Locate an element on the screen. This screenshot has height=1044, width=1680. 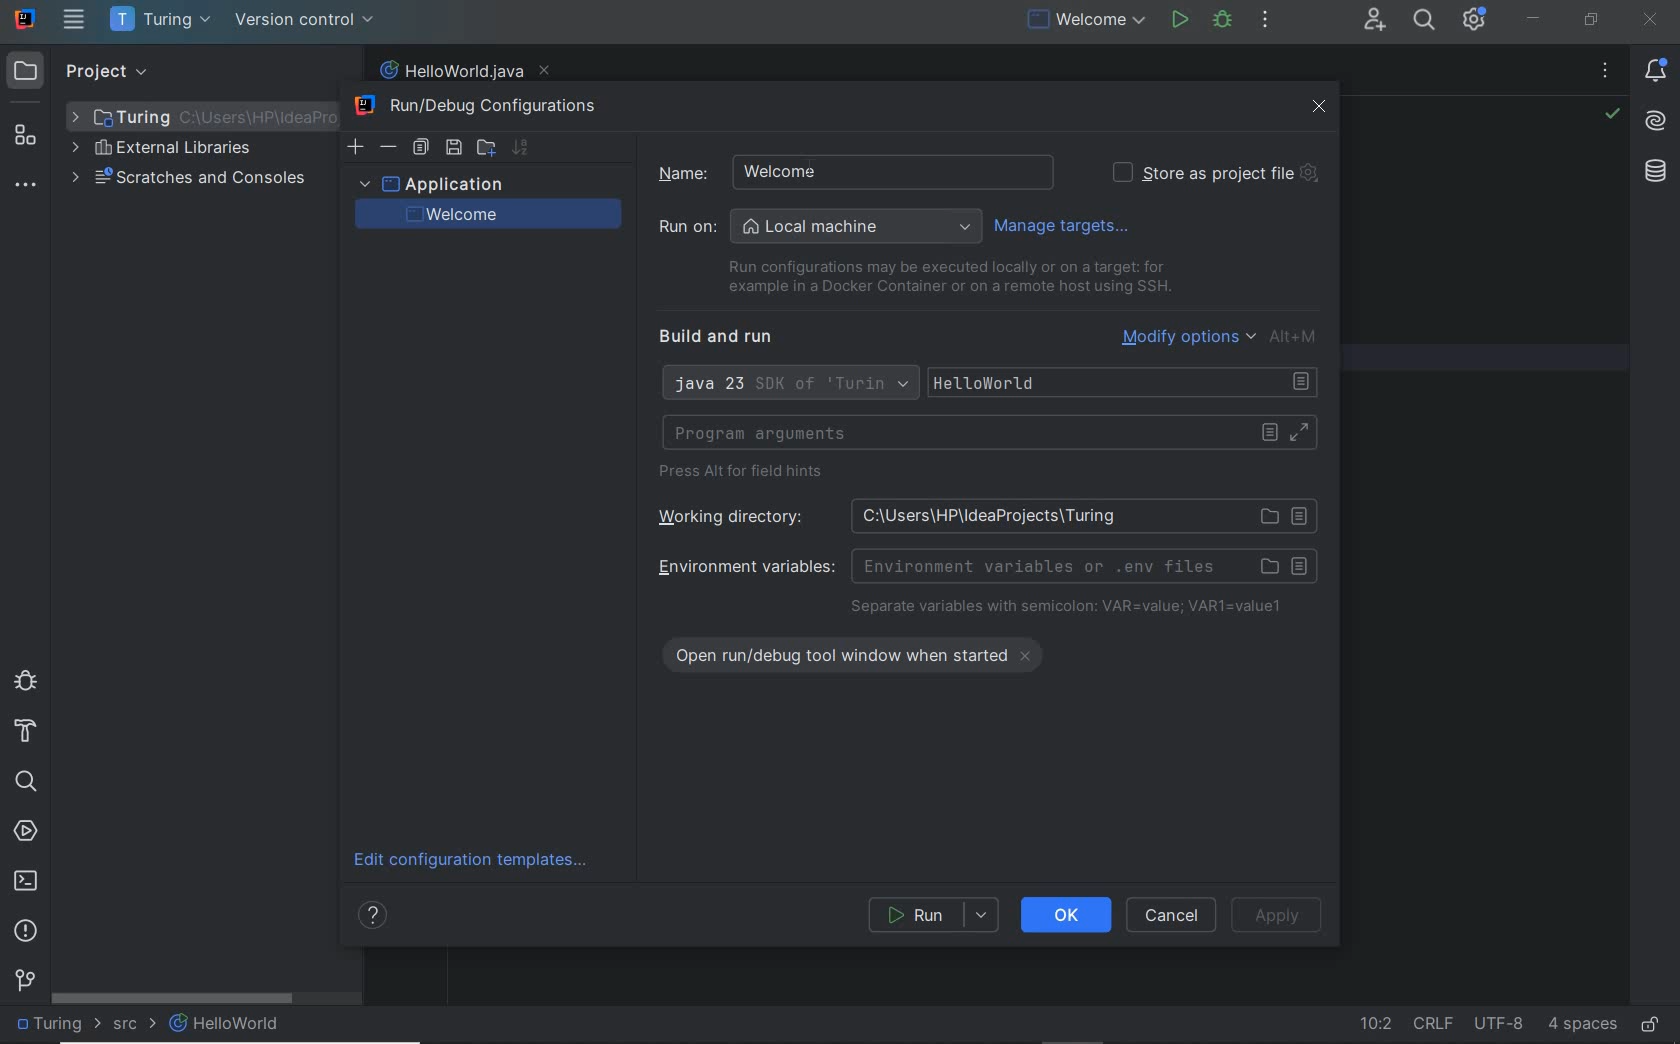
debug is located at coordinates (1223, 21).